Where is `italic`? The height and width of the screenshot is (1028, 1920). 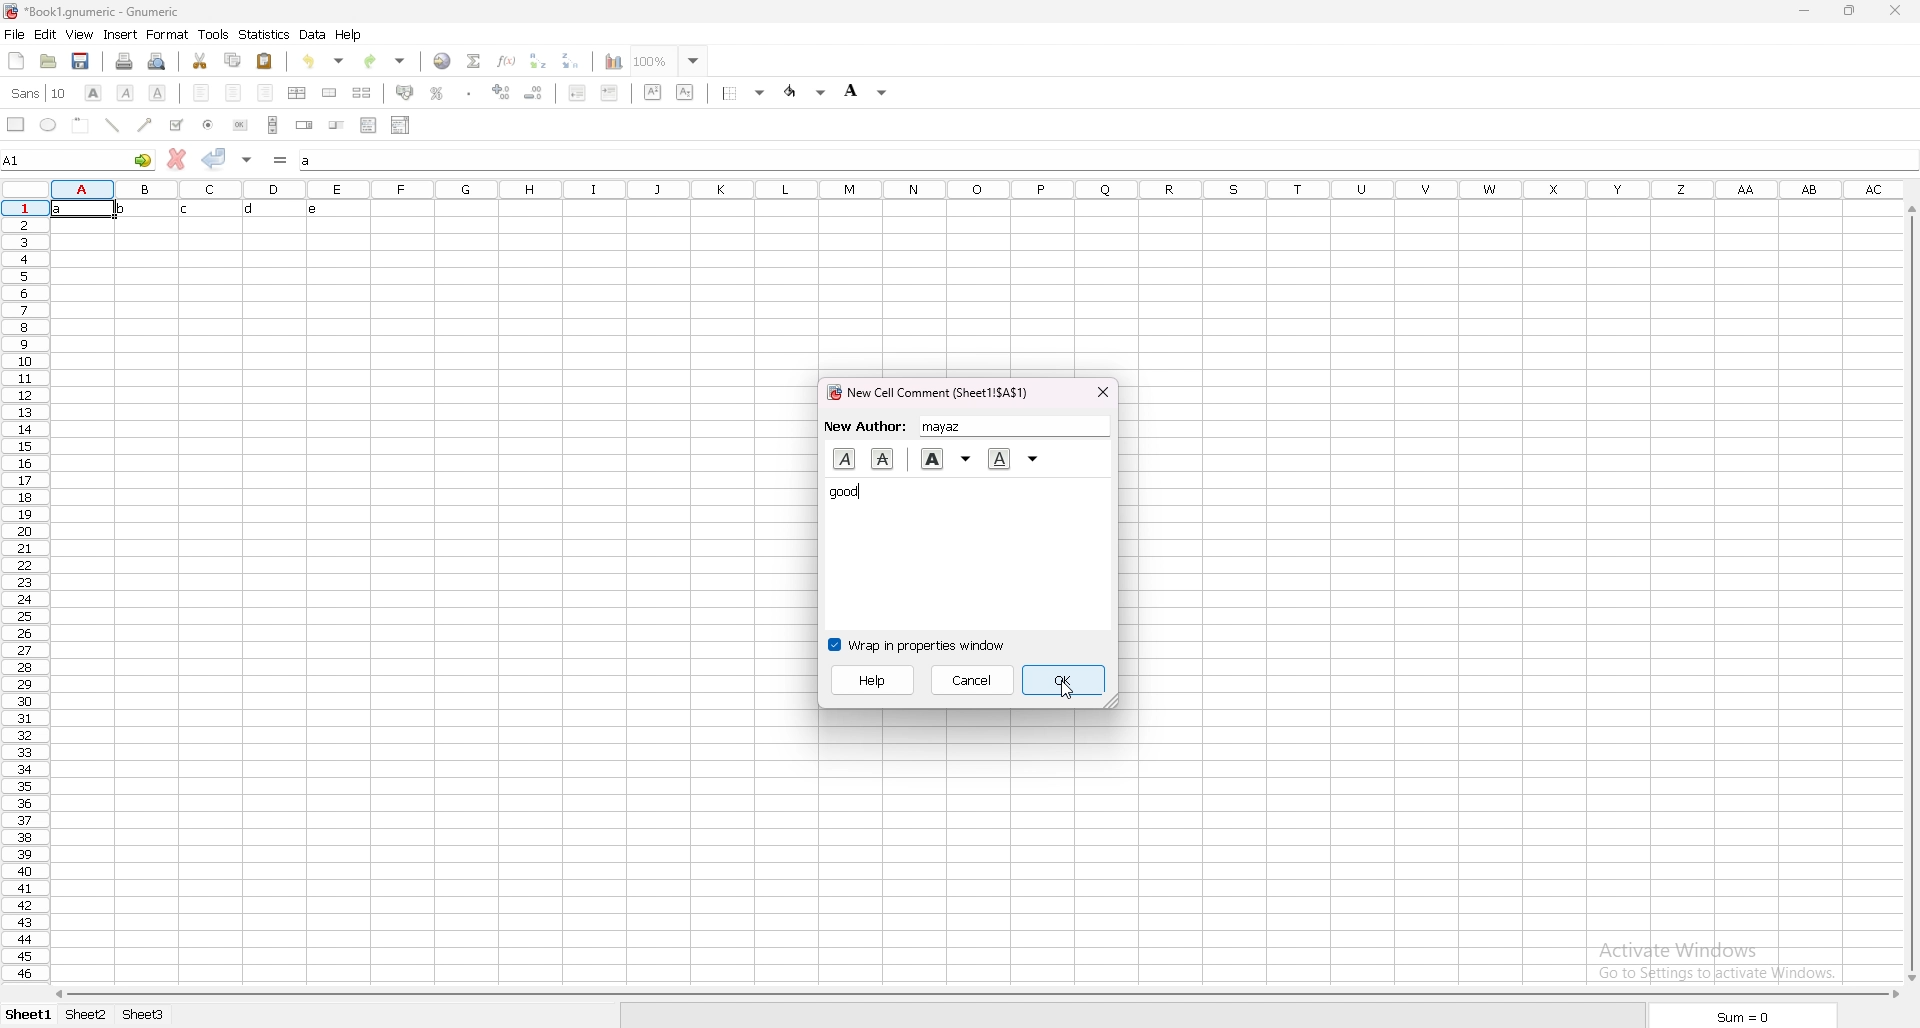
italic is located at coordinates (125, 94).